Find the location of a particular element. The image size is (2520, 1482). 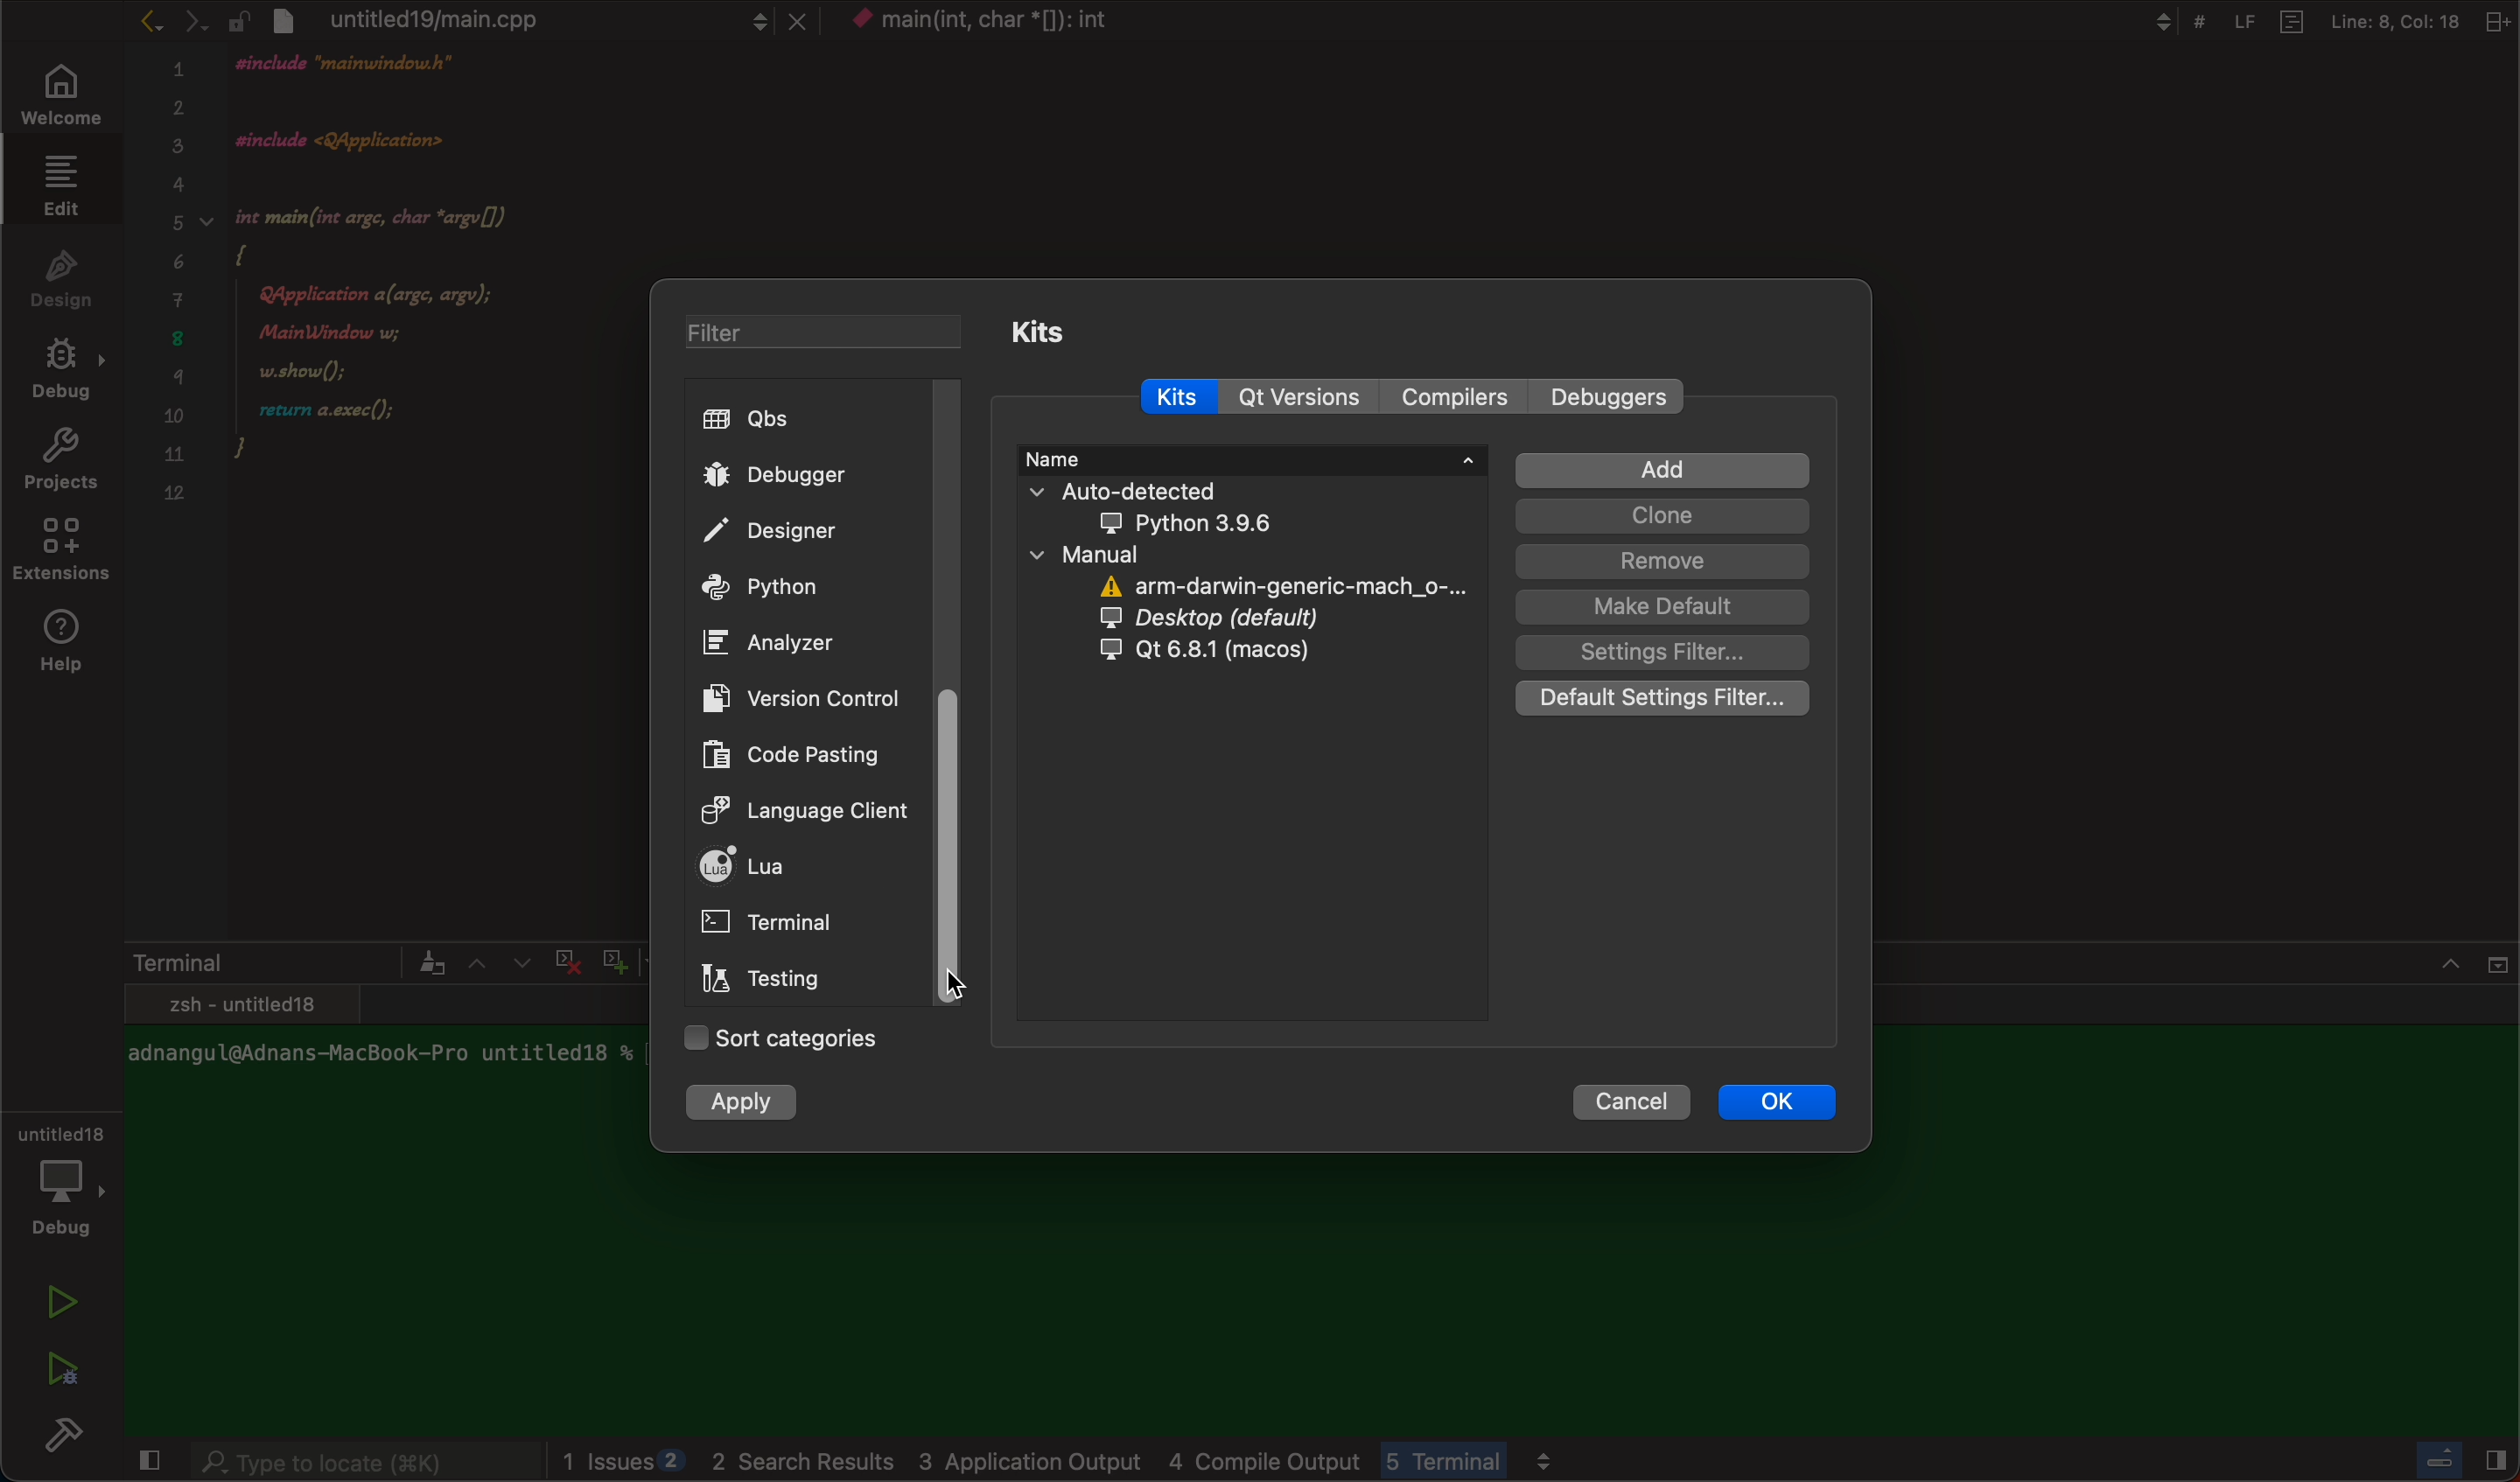

code pasting is located at coordinates (777, 753).